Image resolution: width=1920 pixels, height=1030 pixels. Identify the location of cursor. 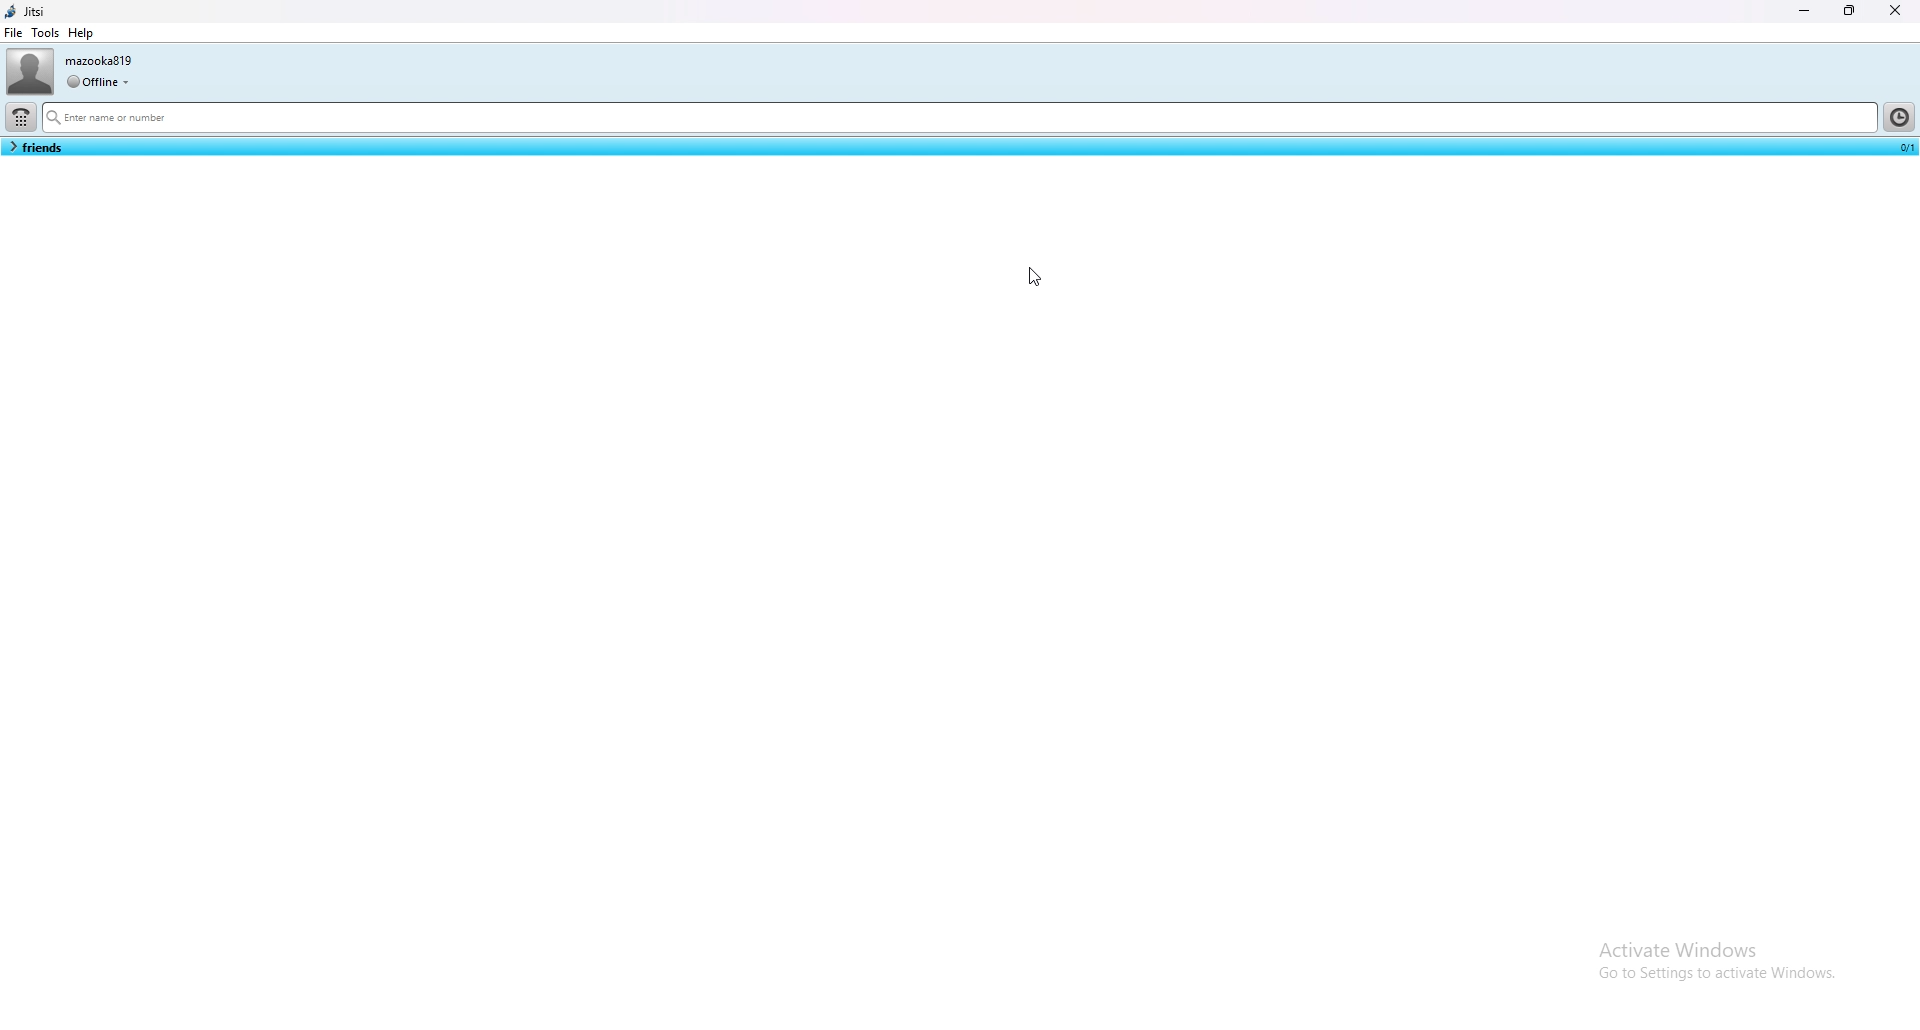
(1032, 281).